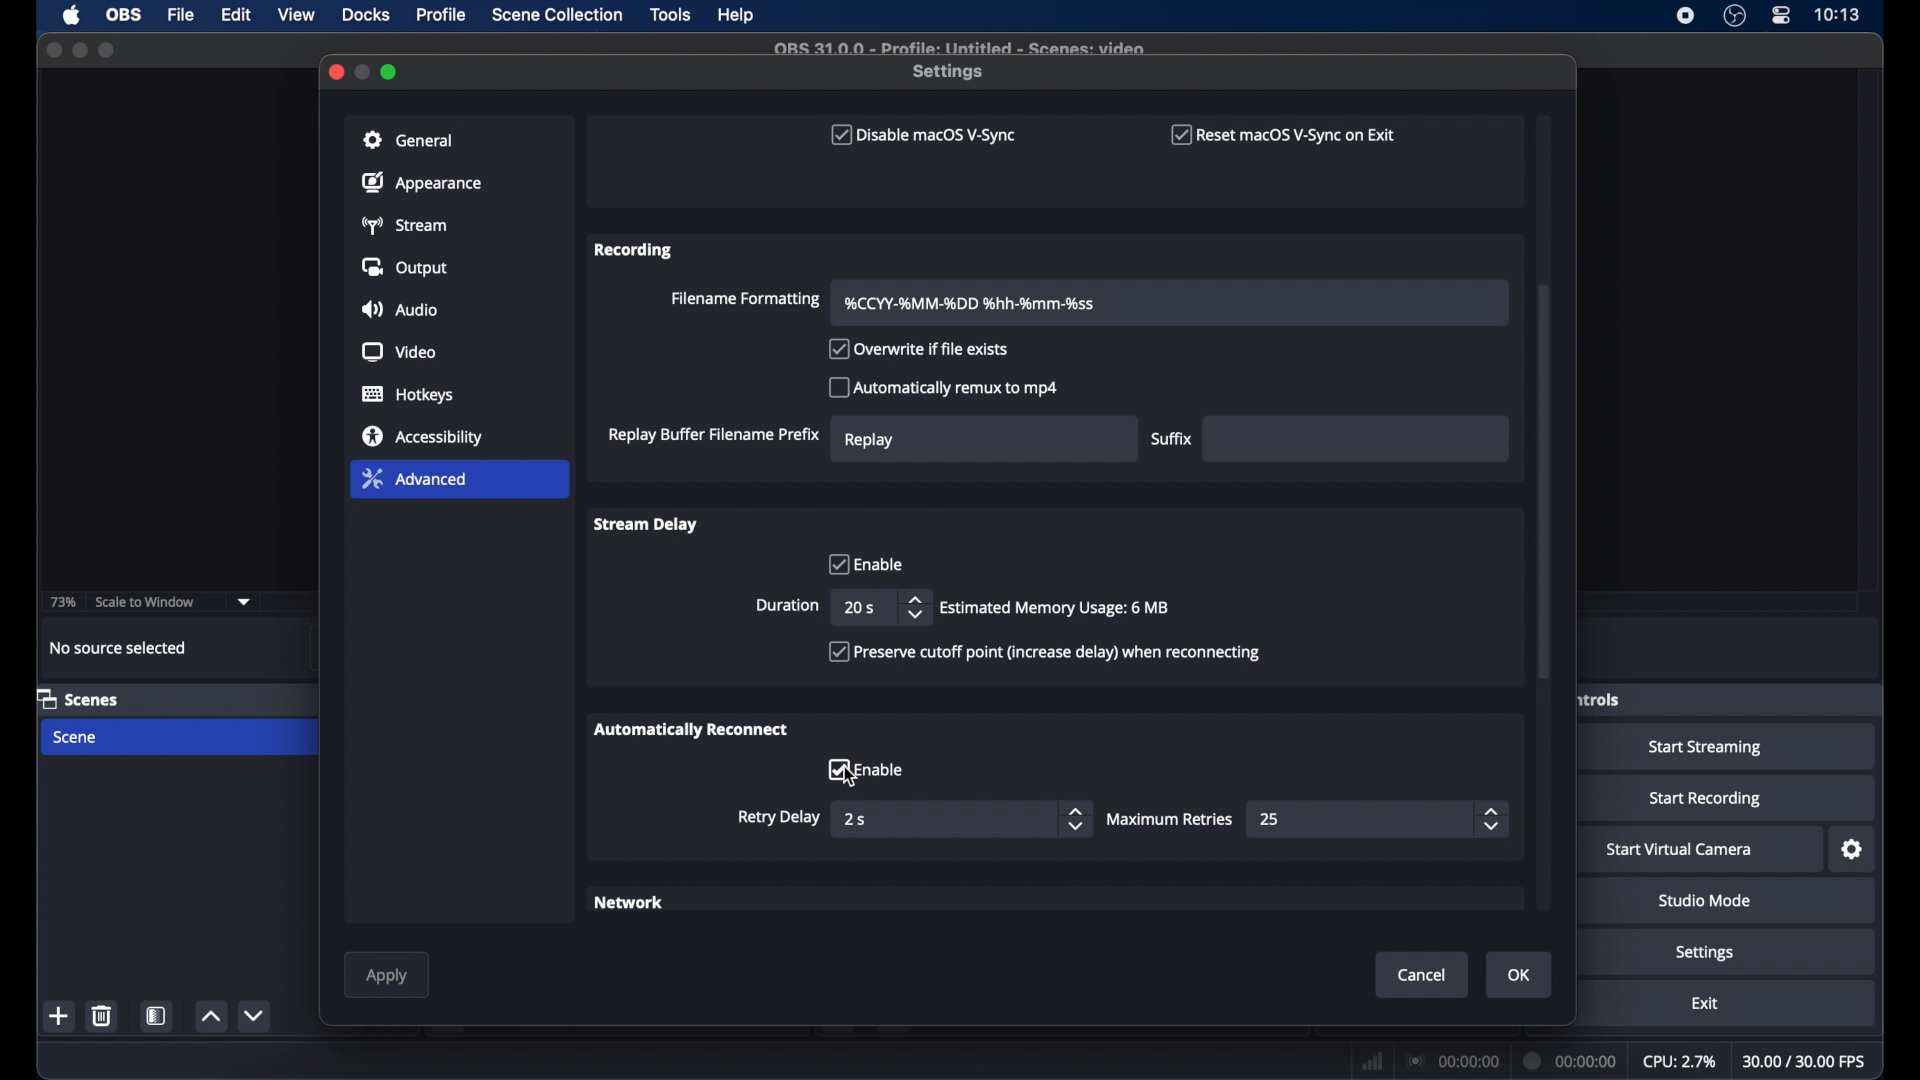 The height and width of the screenshot is (1080, 1920). Describe the element at coordinates (1424, 975) in the screenshot. I see `cancel` at that location.